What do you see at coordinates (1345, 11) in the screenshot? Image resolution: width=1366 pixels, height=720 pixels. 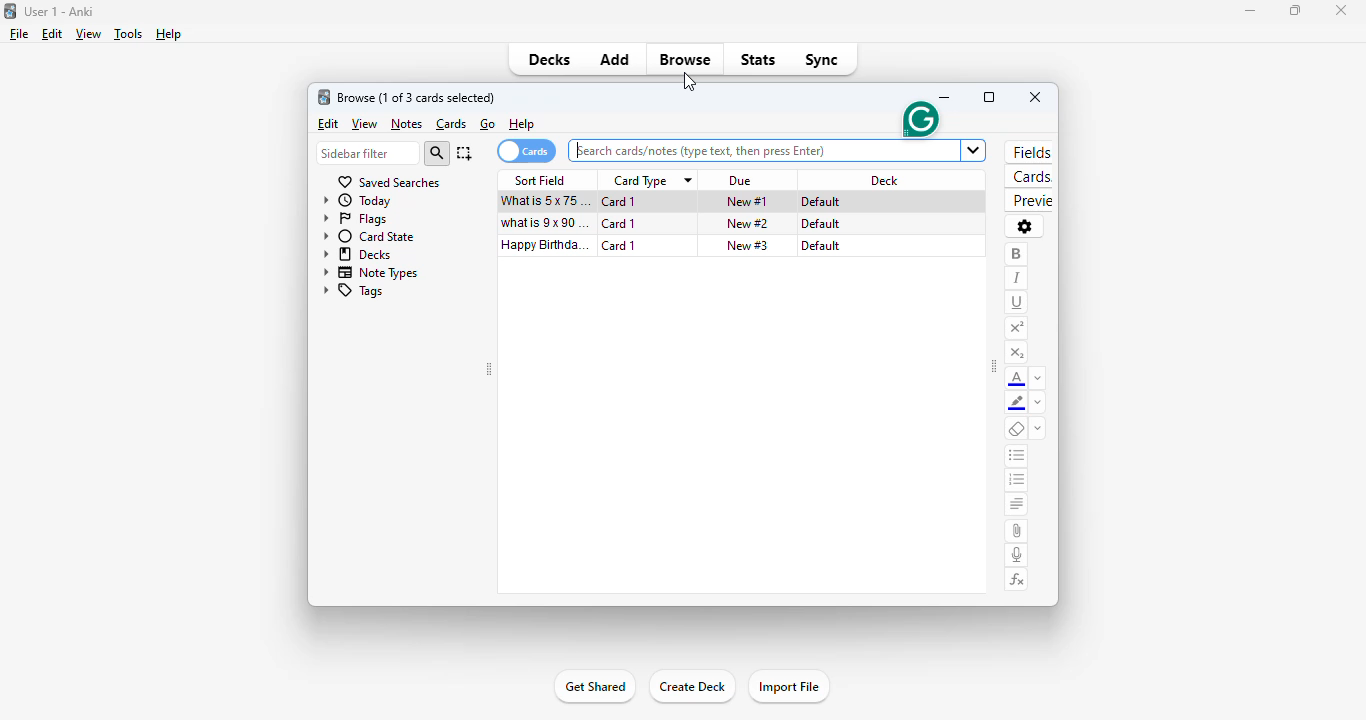 I see `close` at bounding box center [1345, 11].